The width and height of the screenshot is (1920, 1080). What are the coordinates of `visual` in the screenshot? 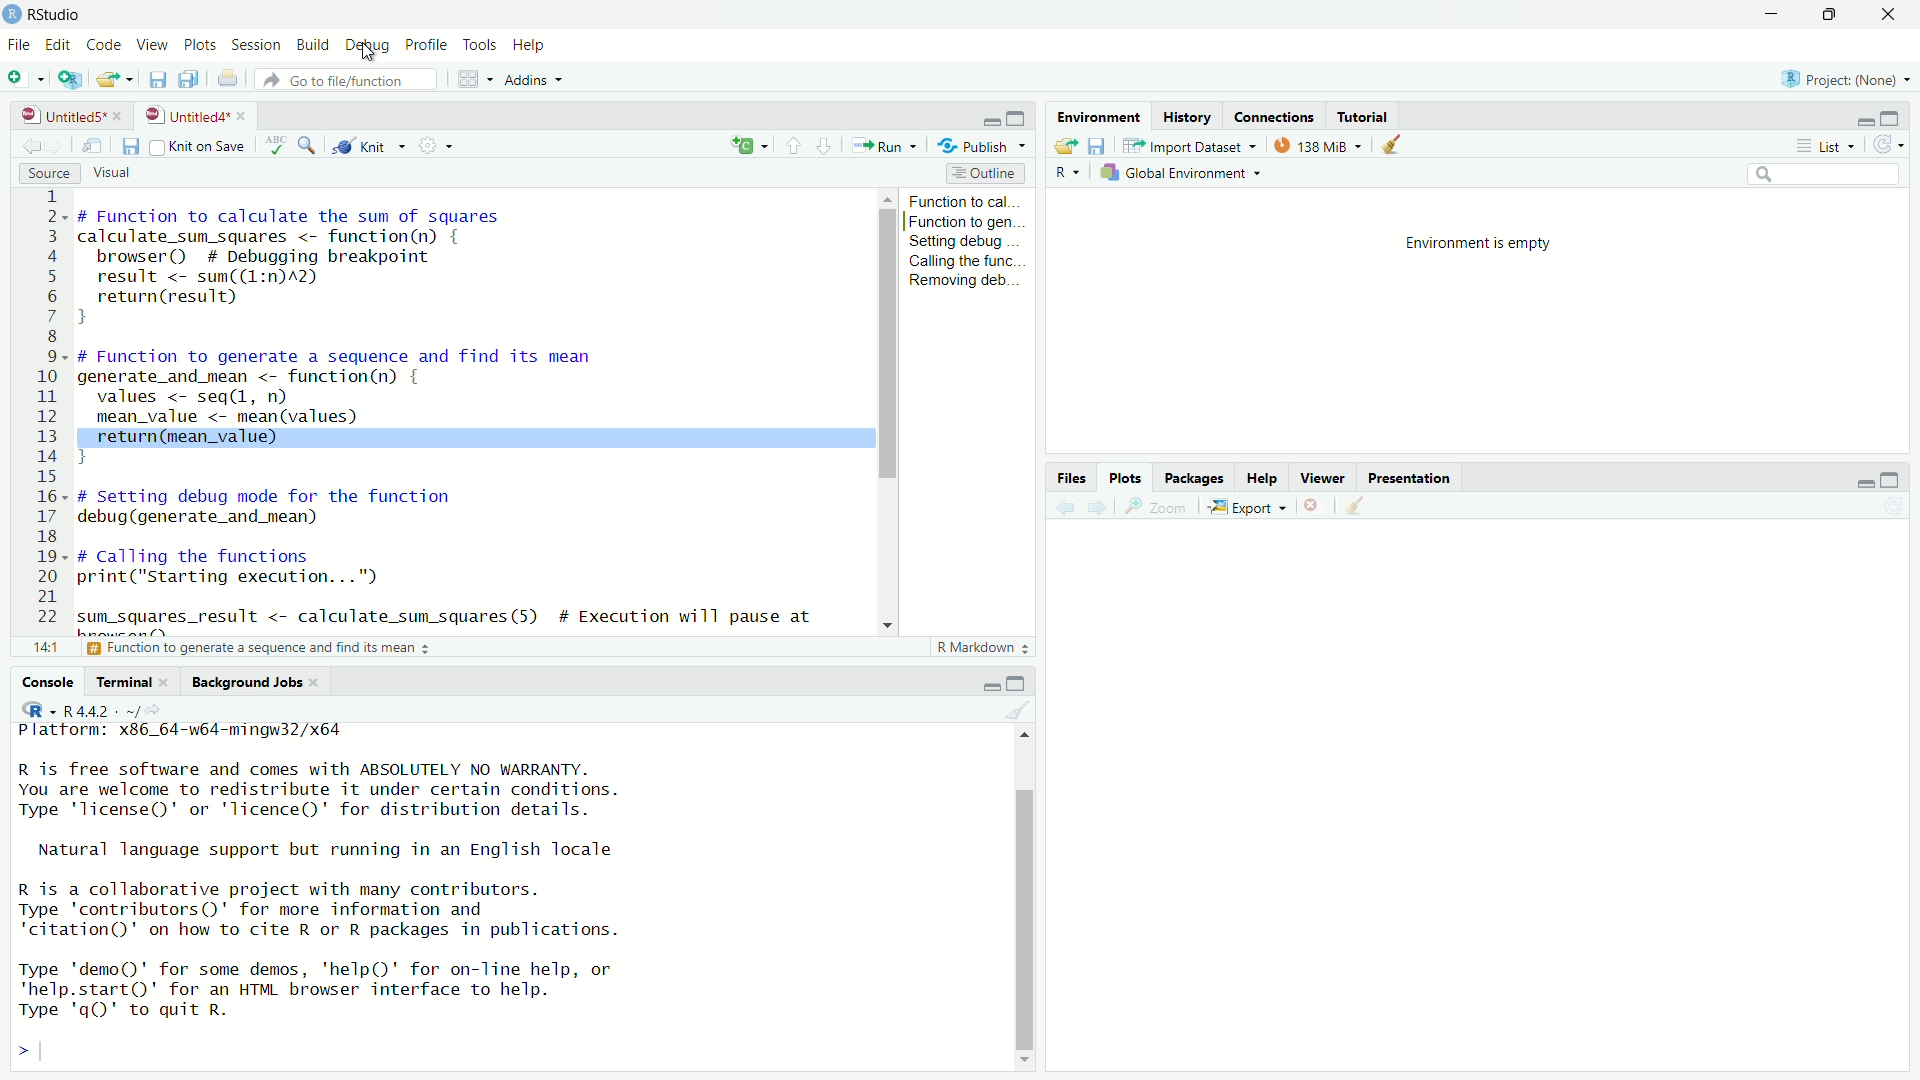 It's located at (116, 174).